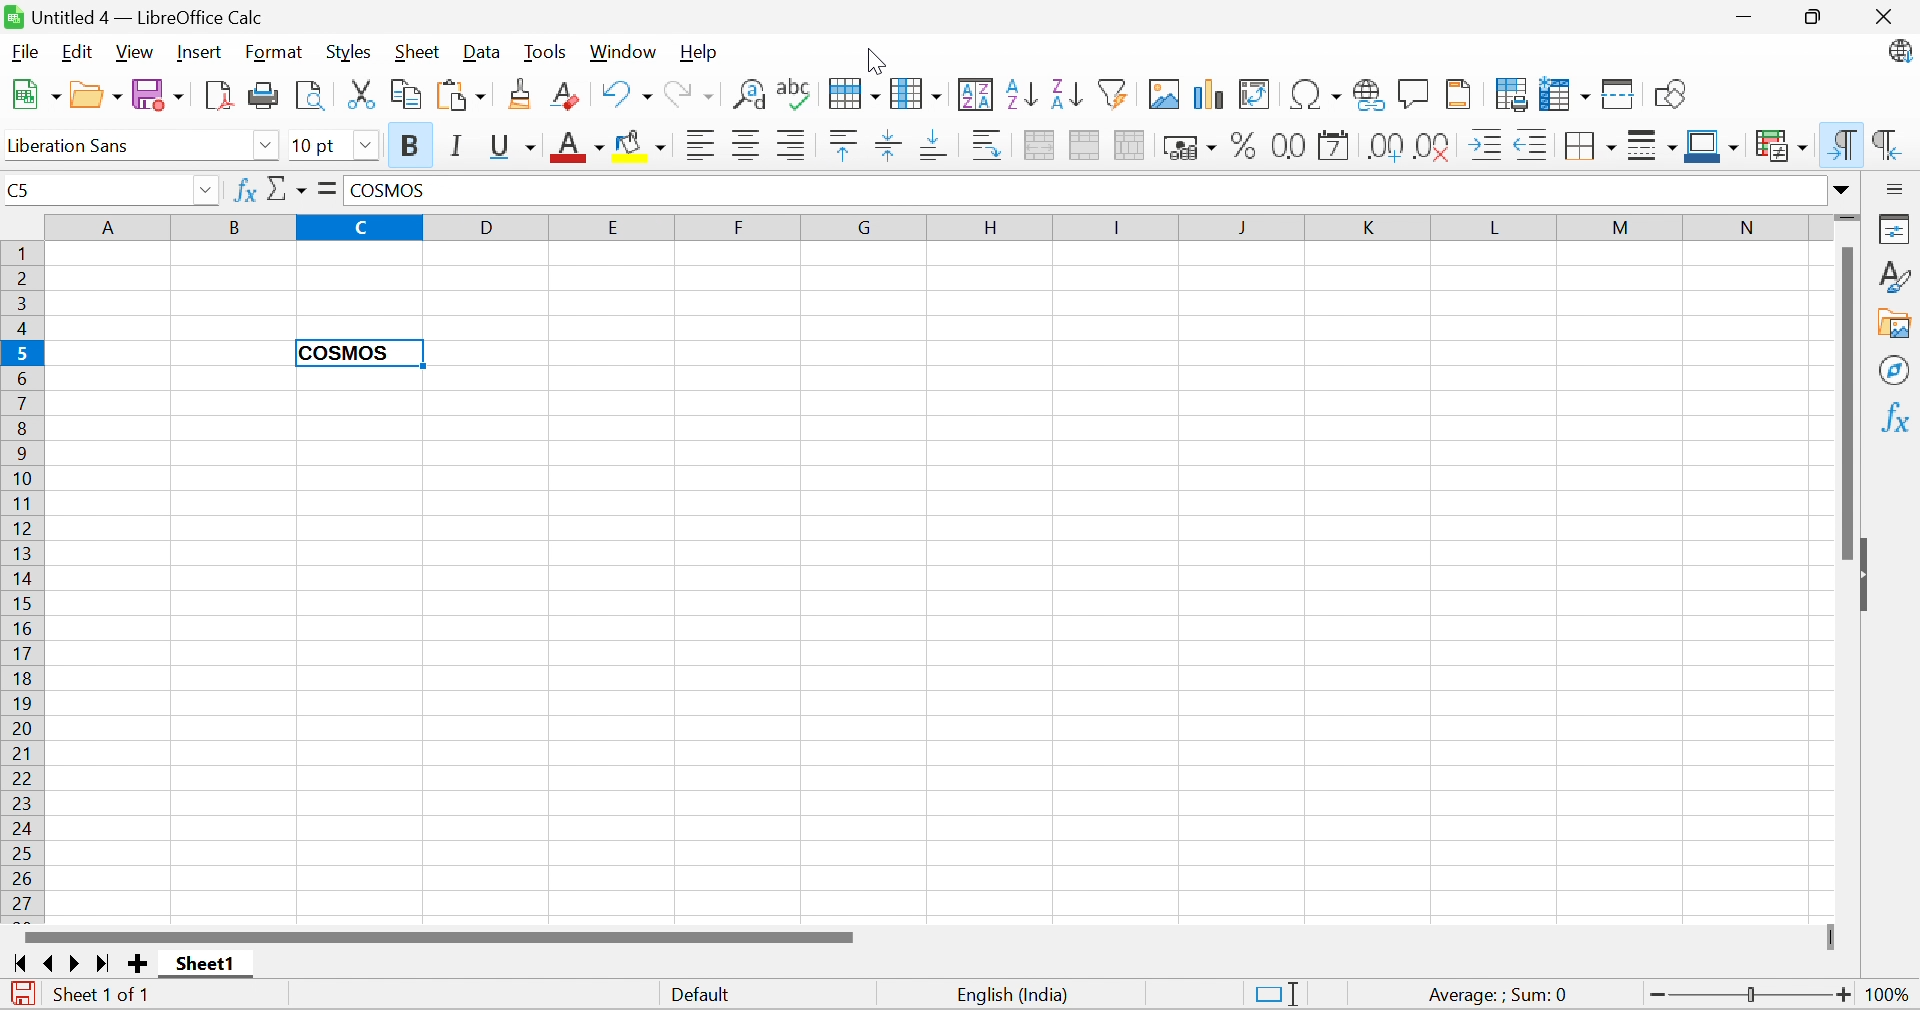 This screenshot has width=1920, height=1010. I want to click on Zoom In, so click(1846, 993).